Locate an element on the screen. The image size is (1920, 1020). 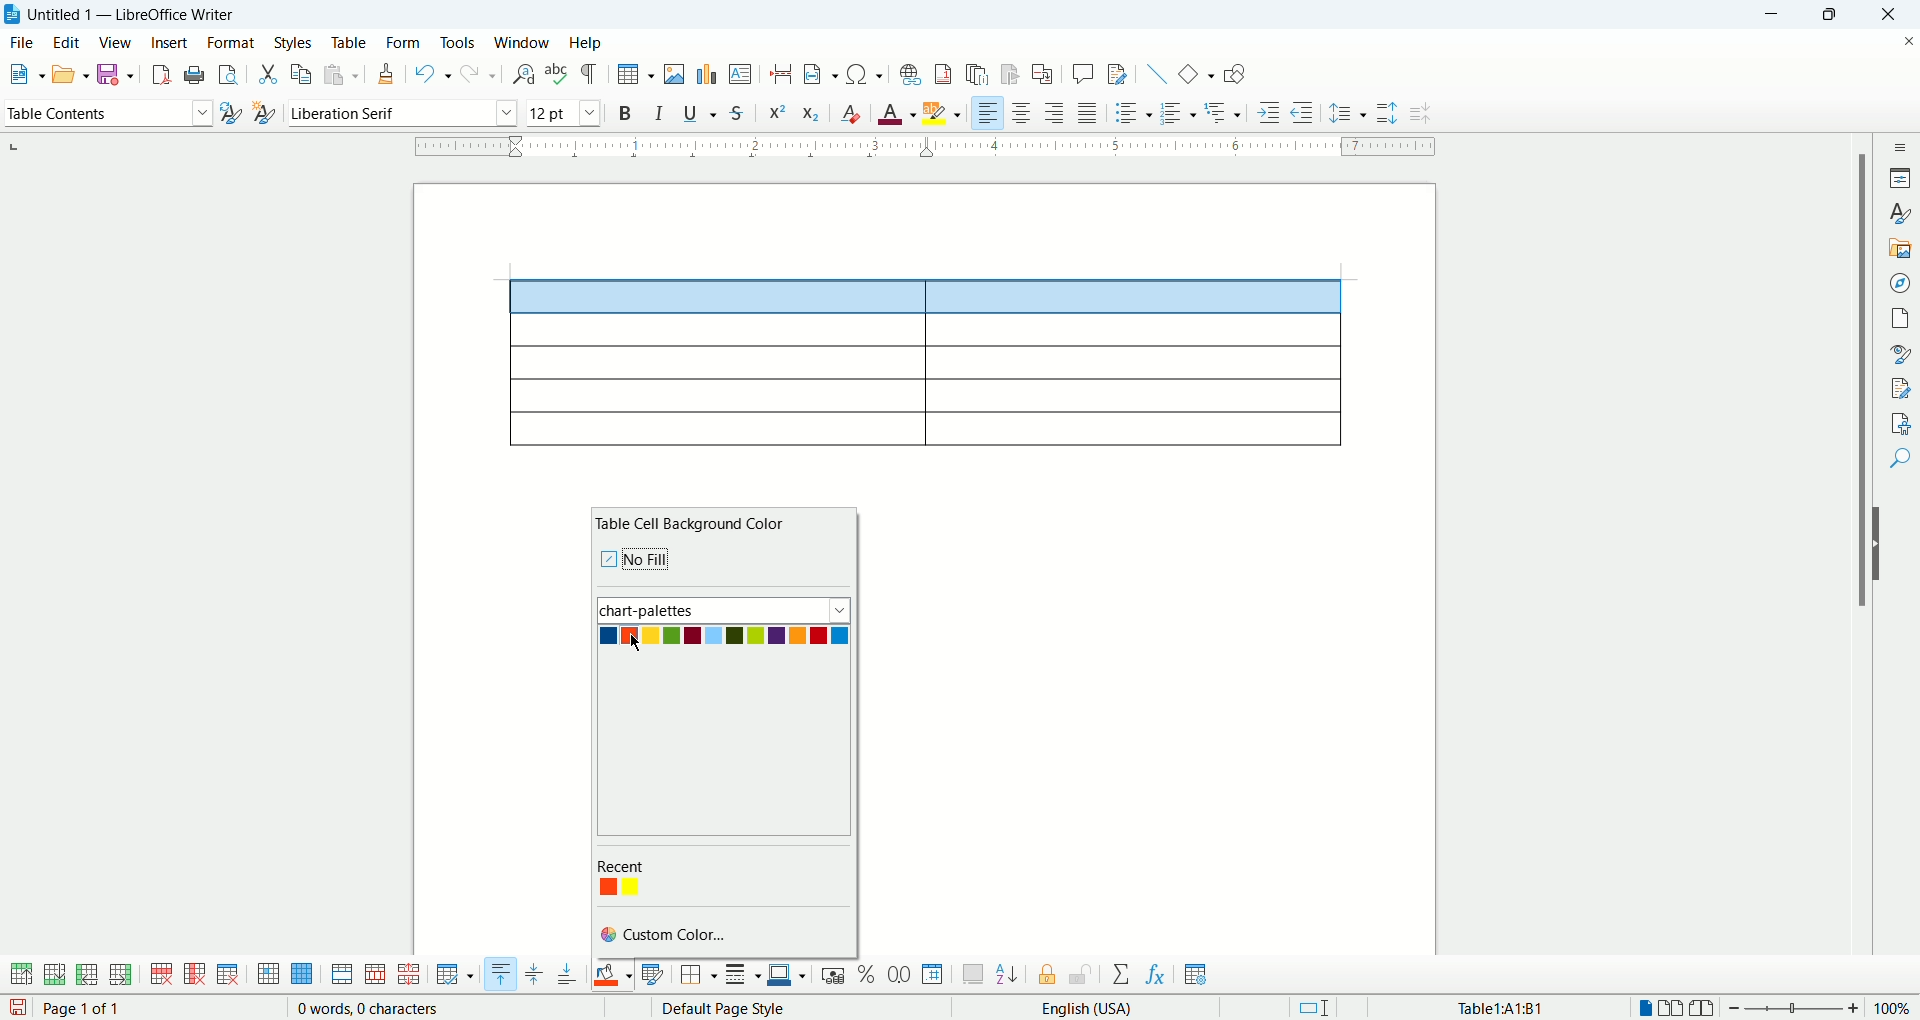
style is located at coordinates (1898, 213).